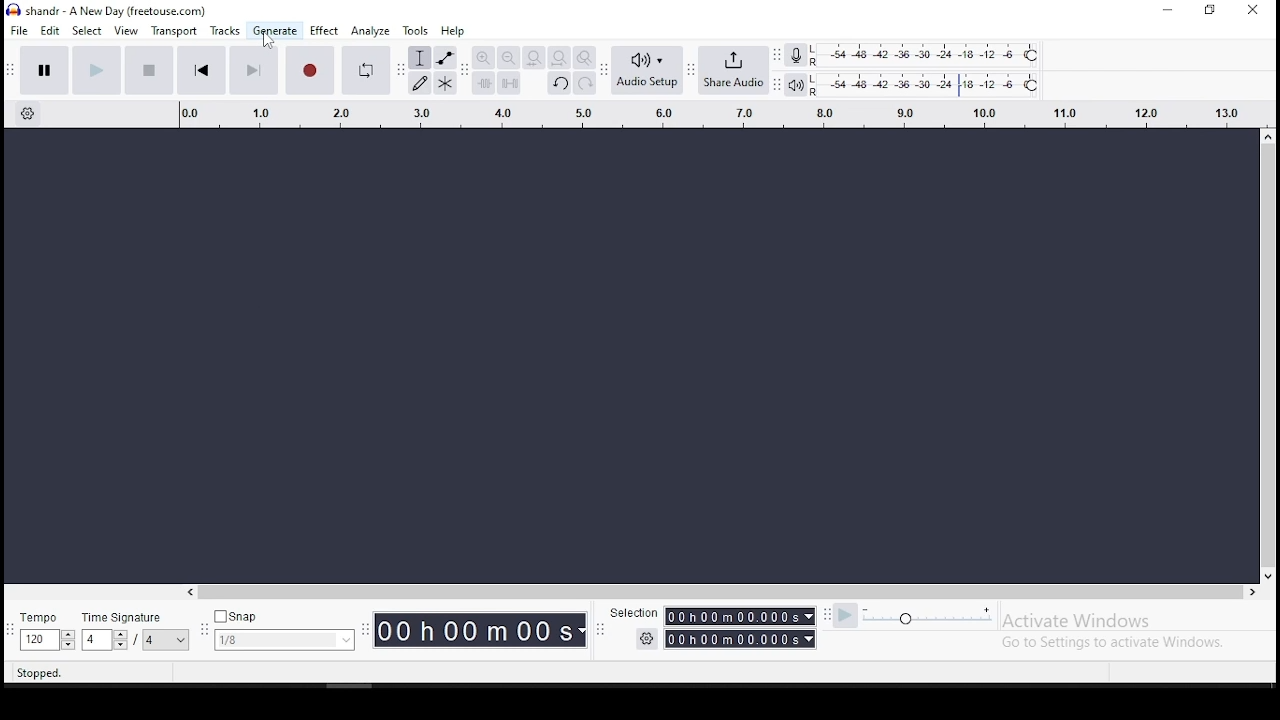 The height and width of the screenshot is (720, 1280). What do you see at coordinates (1269, 354) in the screenshot?
I see `scroll bar` at bounding box center [1269, 354].